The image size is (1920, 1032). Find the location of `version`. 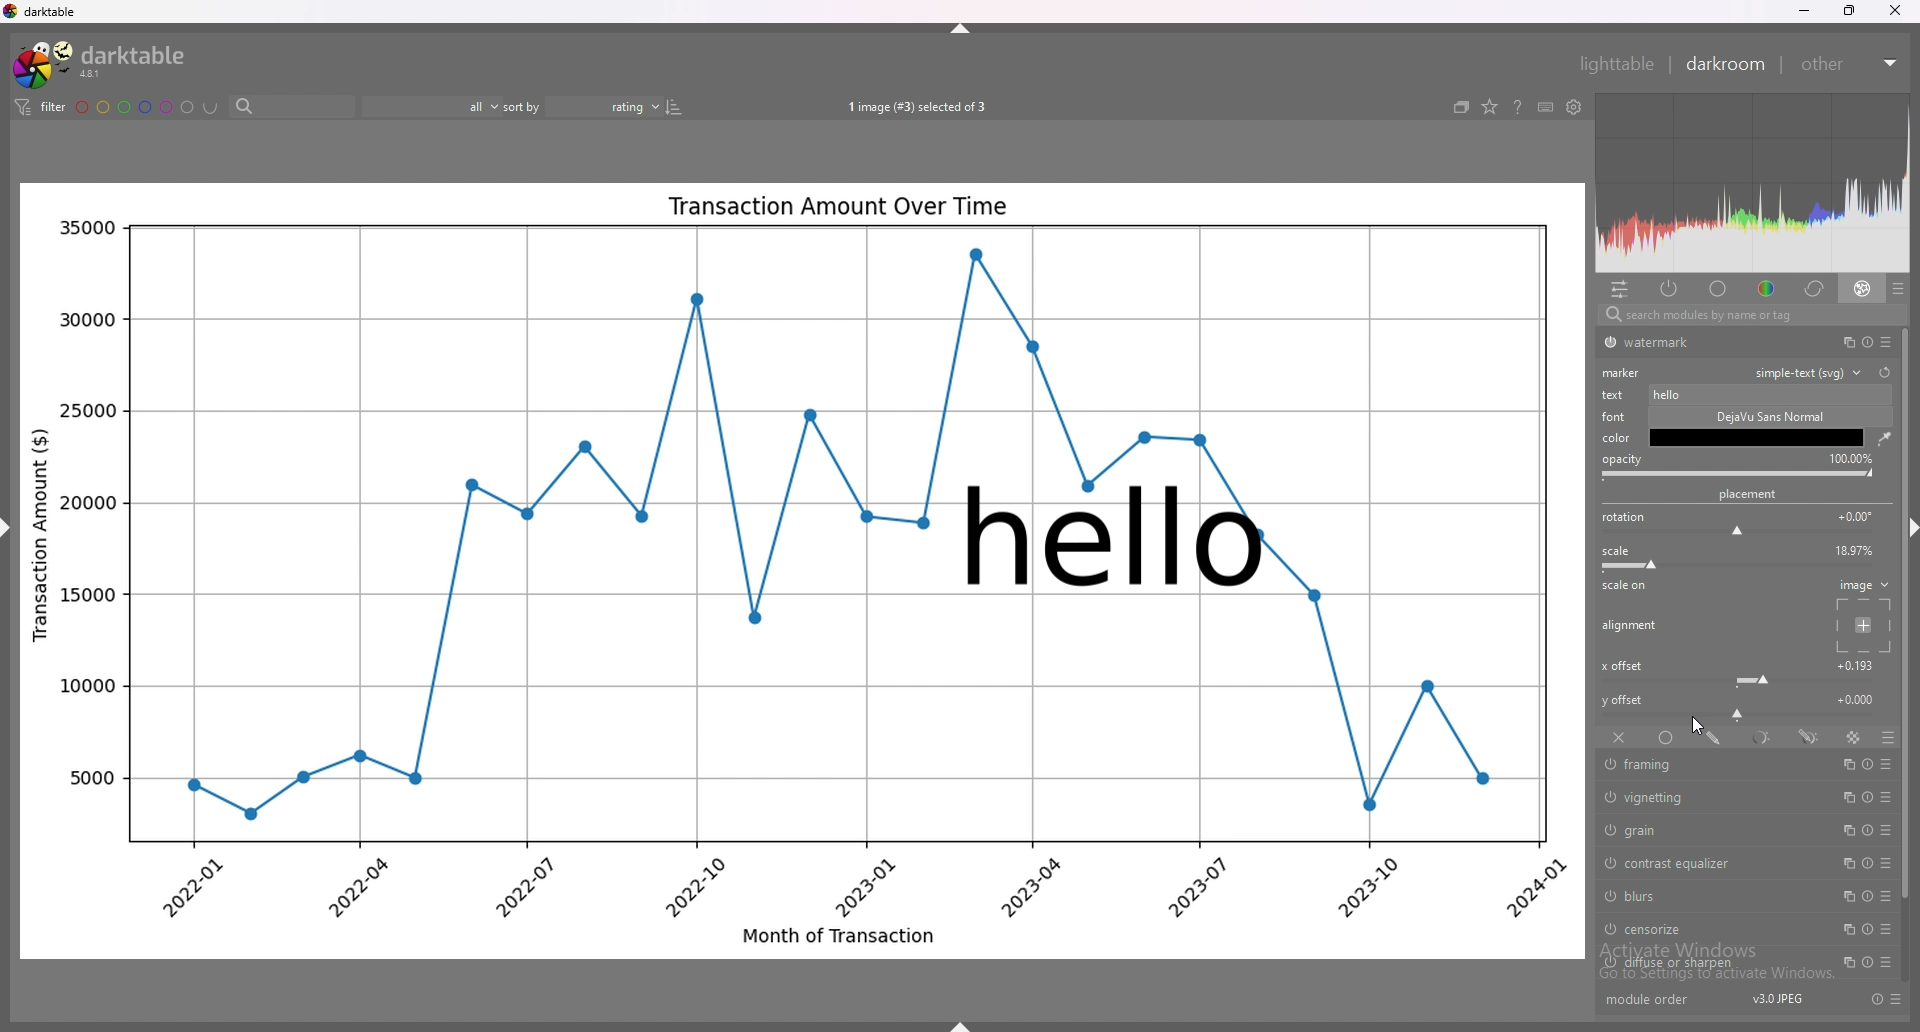

version is located at coordinates (1775, 1000).